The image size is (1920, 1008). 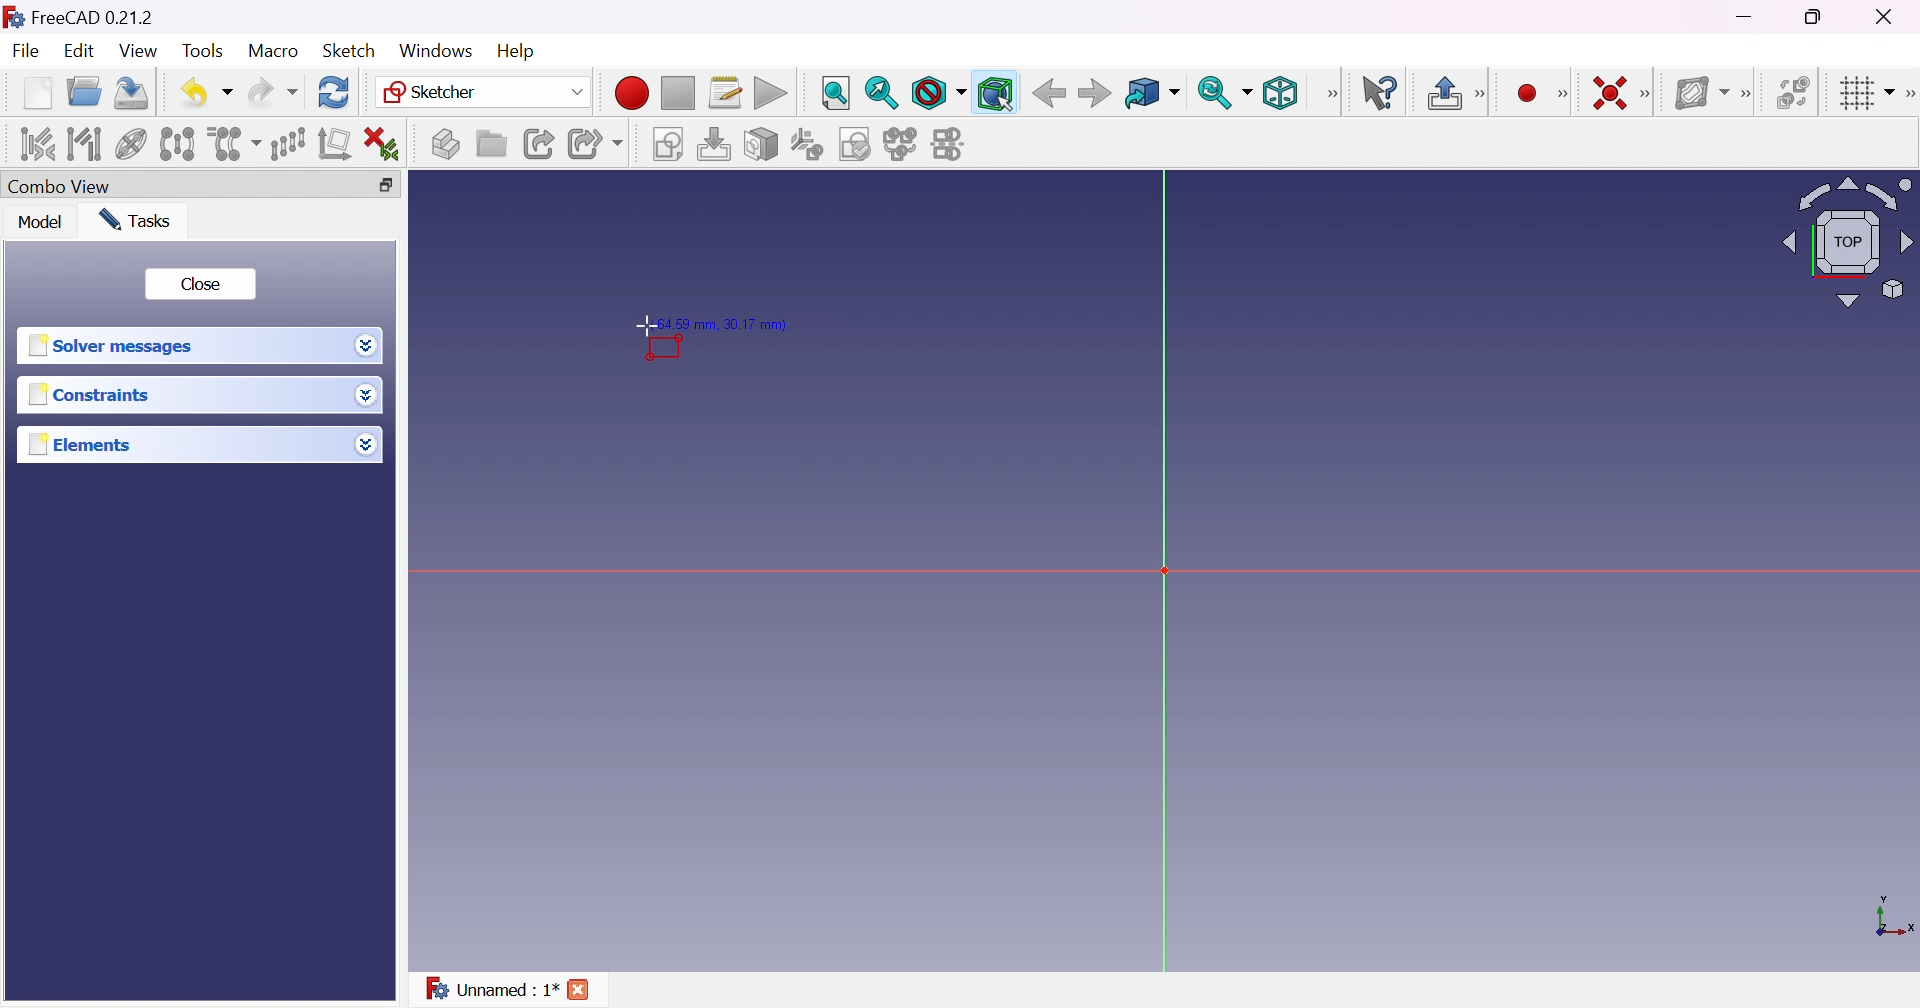 What do you see at coordinates (666, 144) in the screenshot?
I see `Create sketch` at bounding box center [666, 144].